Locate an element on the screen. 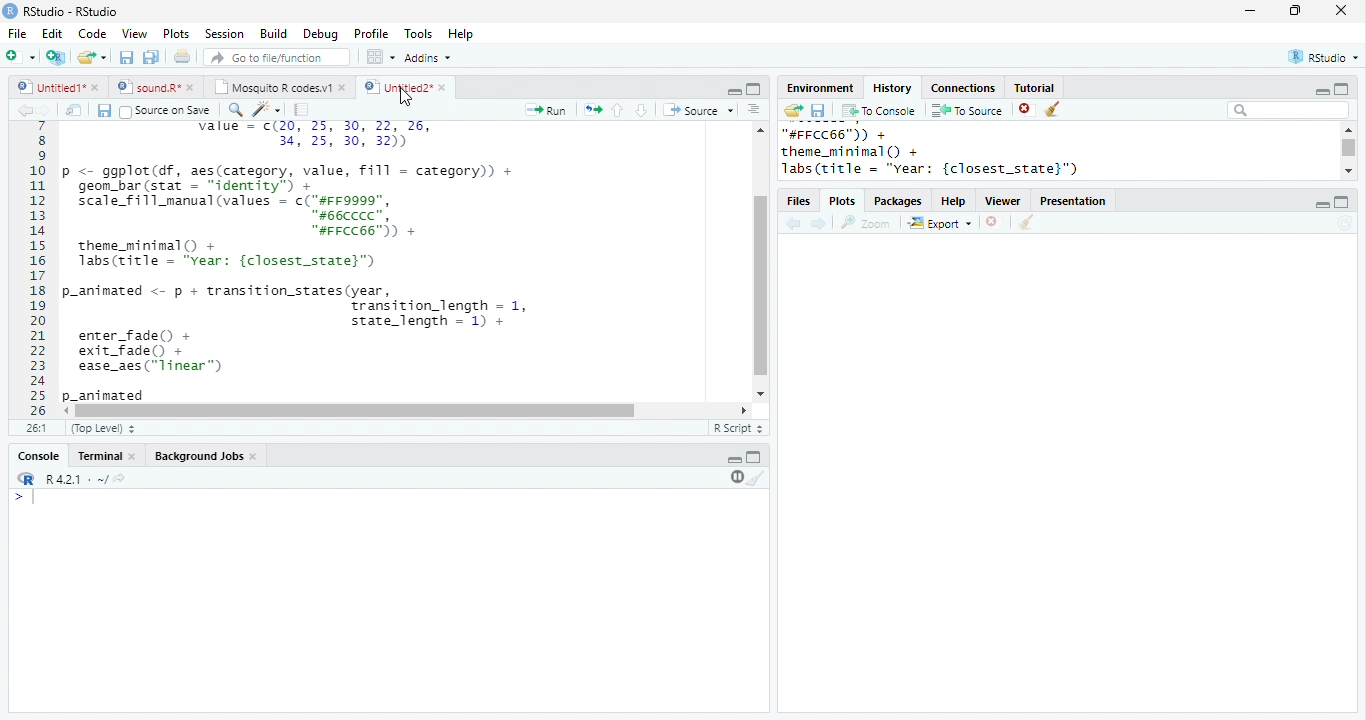 The height and width of the screenshot is (720, 1366). Plots is located at coordinates (842, 201).